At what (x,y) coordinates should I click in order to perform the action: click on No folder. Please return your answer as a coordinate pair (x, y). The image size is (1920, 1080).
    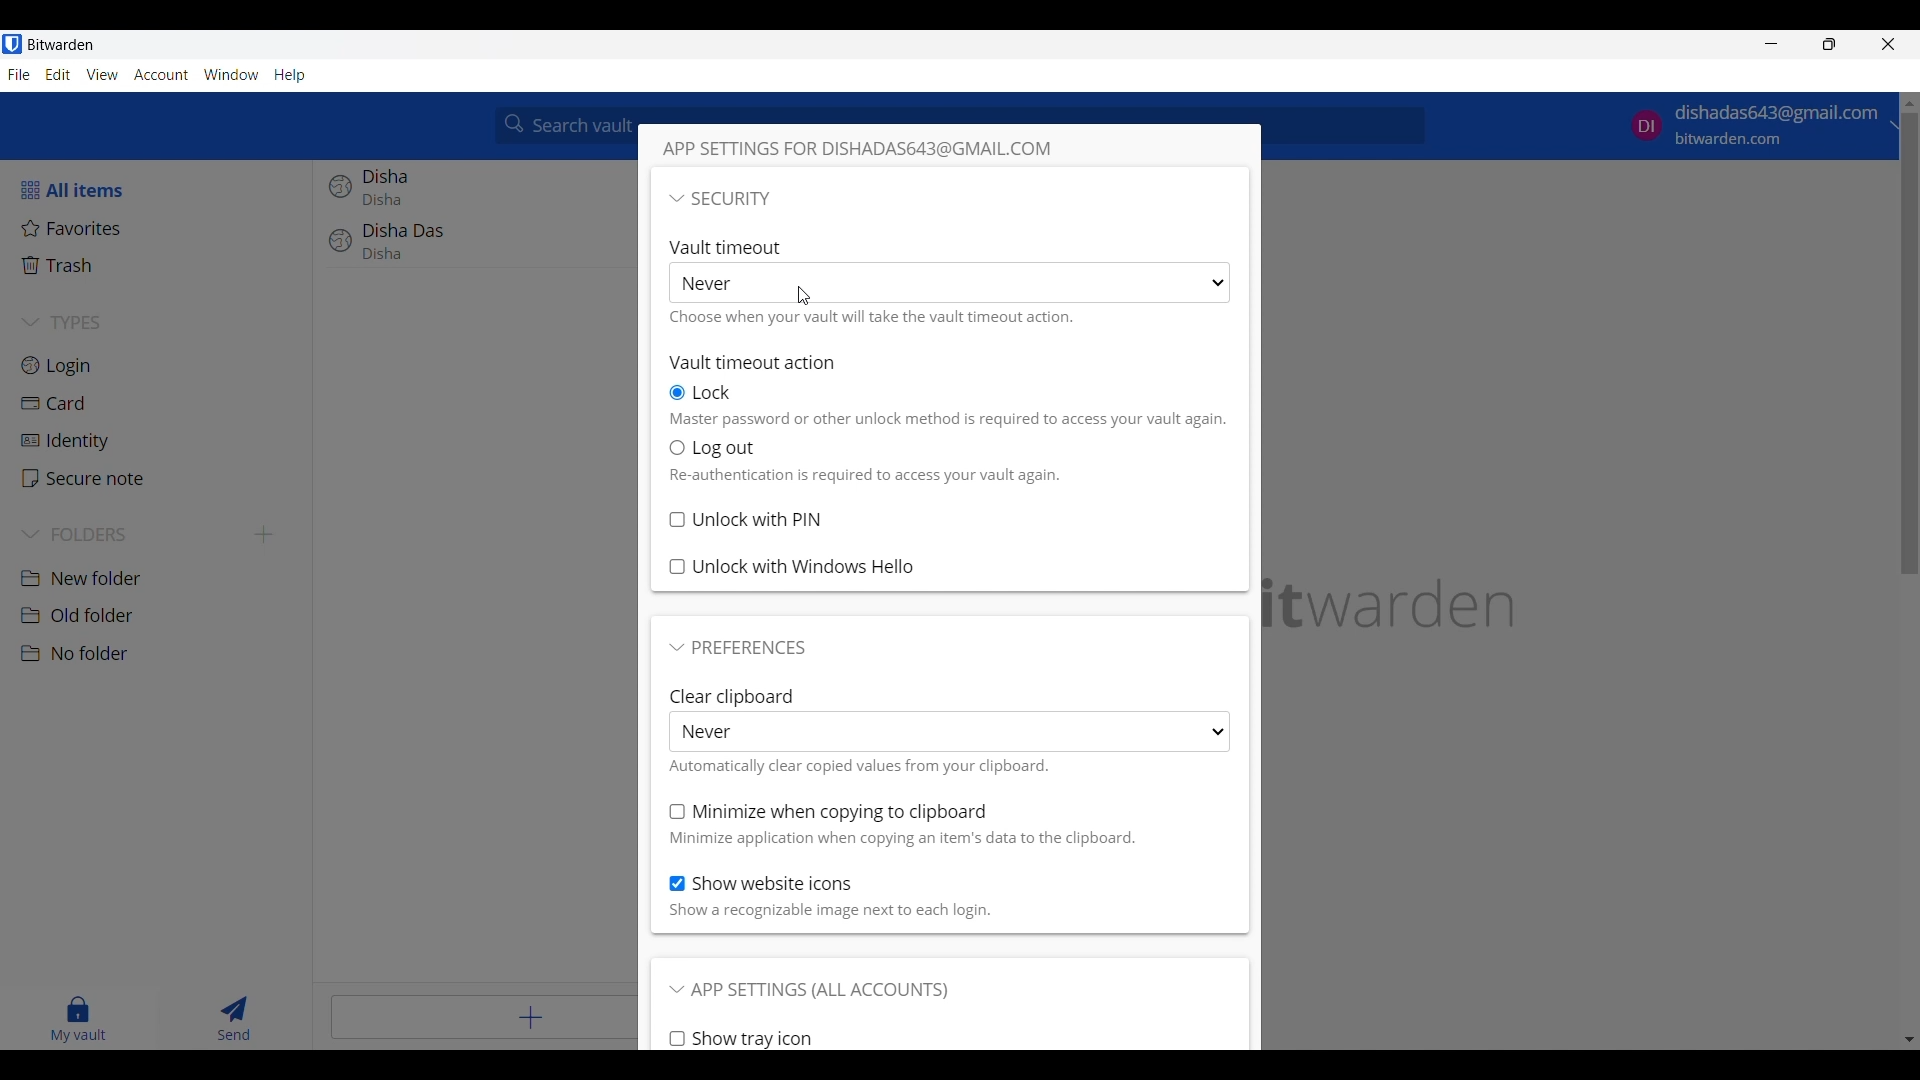
    Looking at the image, I should click on (162, 654).